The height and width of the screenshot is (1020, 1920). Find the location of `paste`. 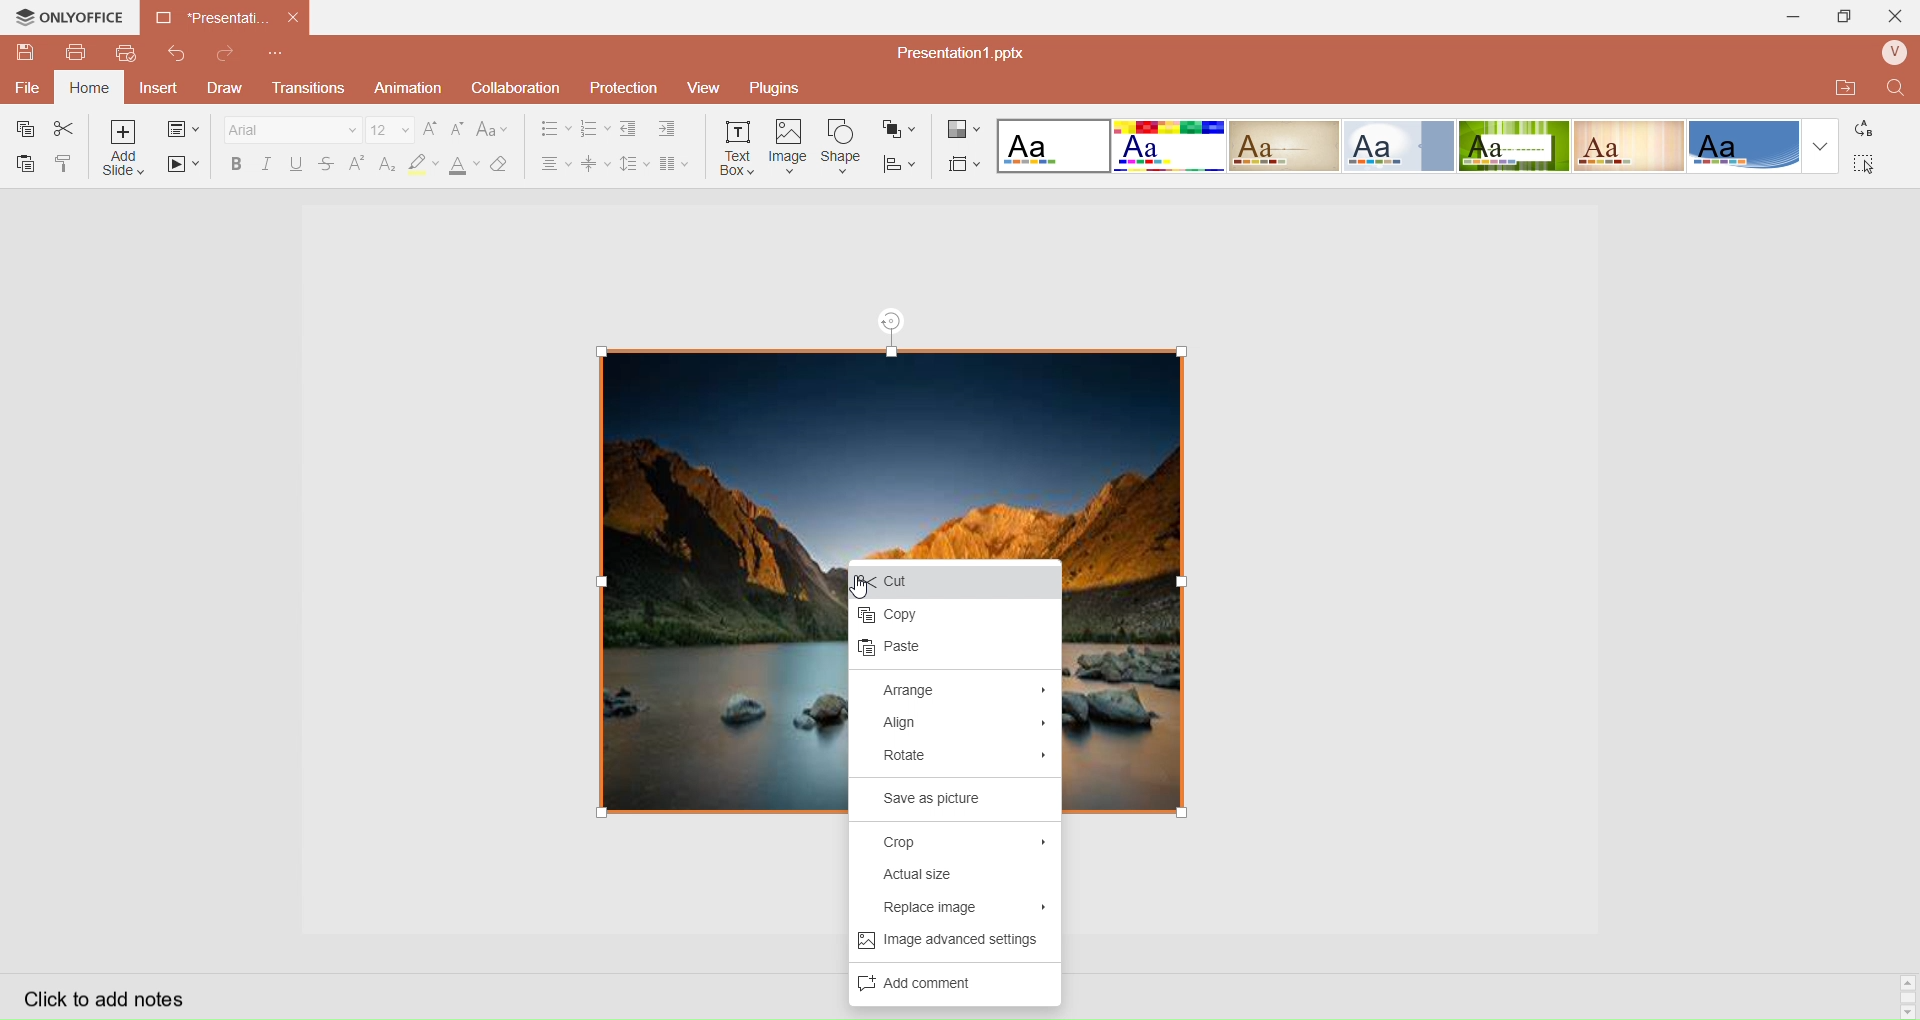

paste is located at coordinates (955, 648).